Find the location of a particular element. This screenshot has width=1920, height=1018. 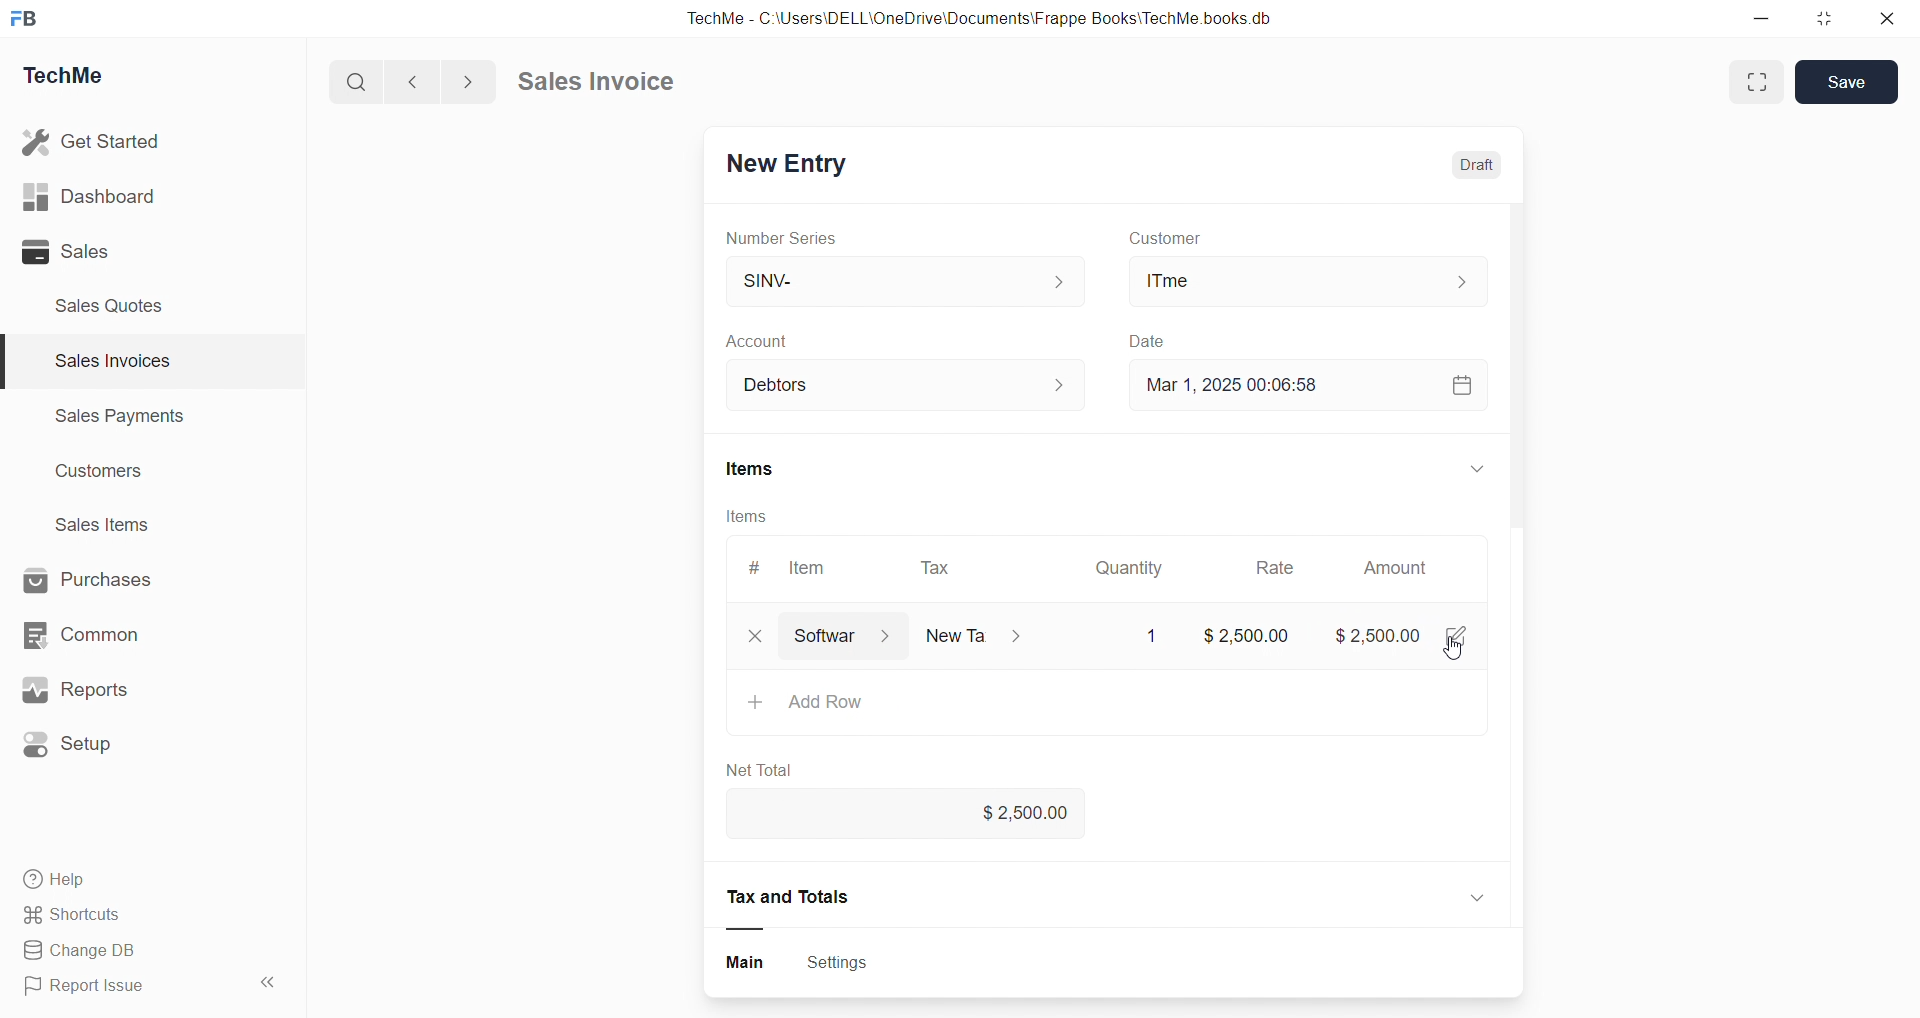

EB Common is located at coordinates (101, 634).